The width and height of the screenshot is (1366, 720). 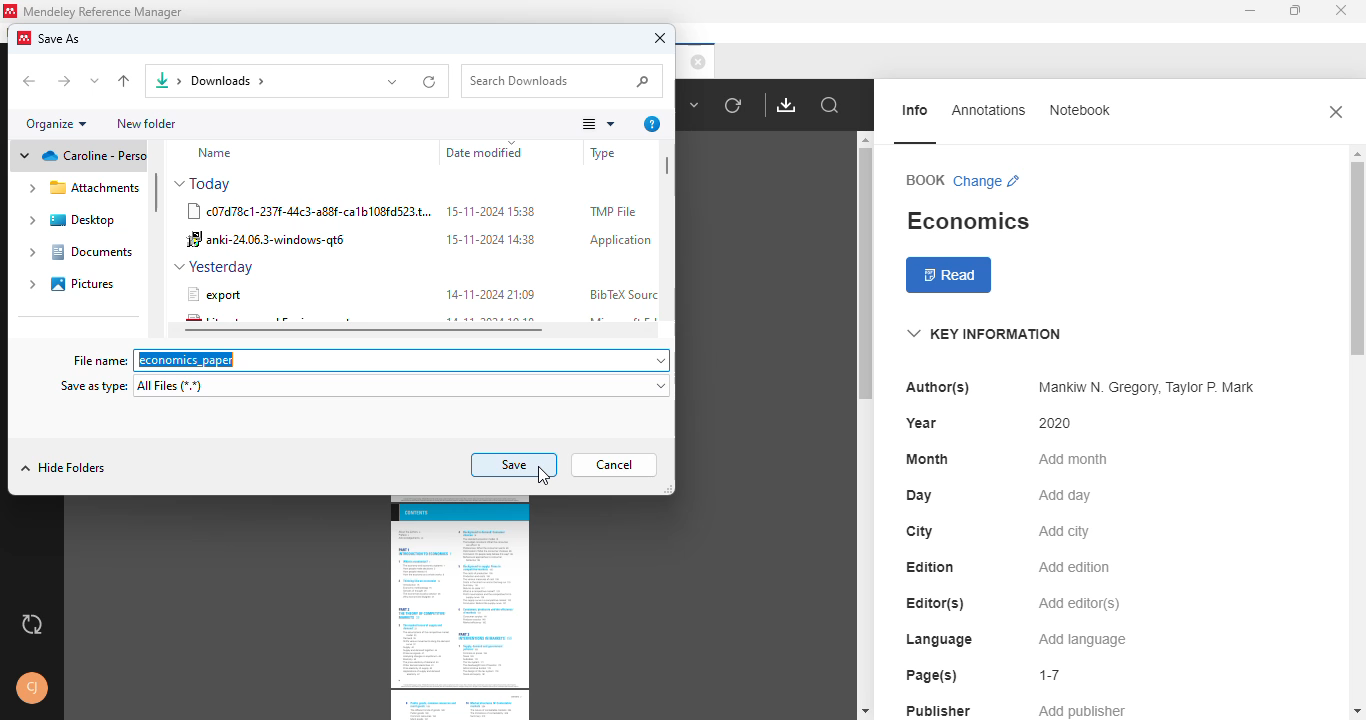 What do you see at coordinates (1065, 496) in the screenshot?
I see `add day` at bounding box center [1065, 496].